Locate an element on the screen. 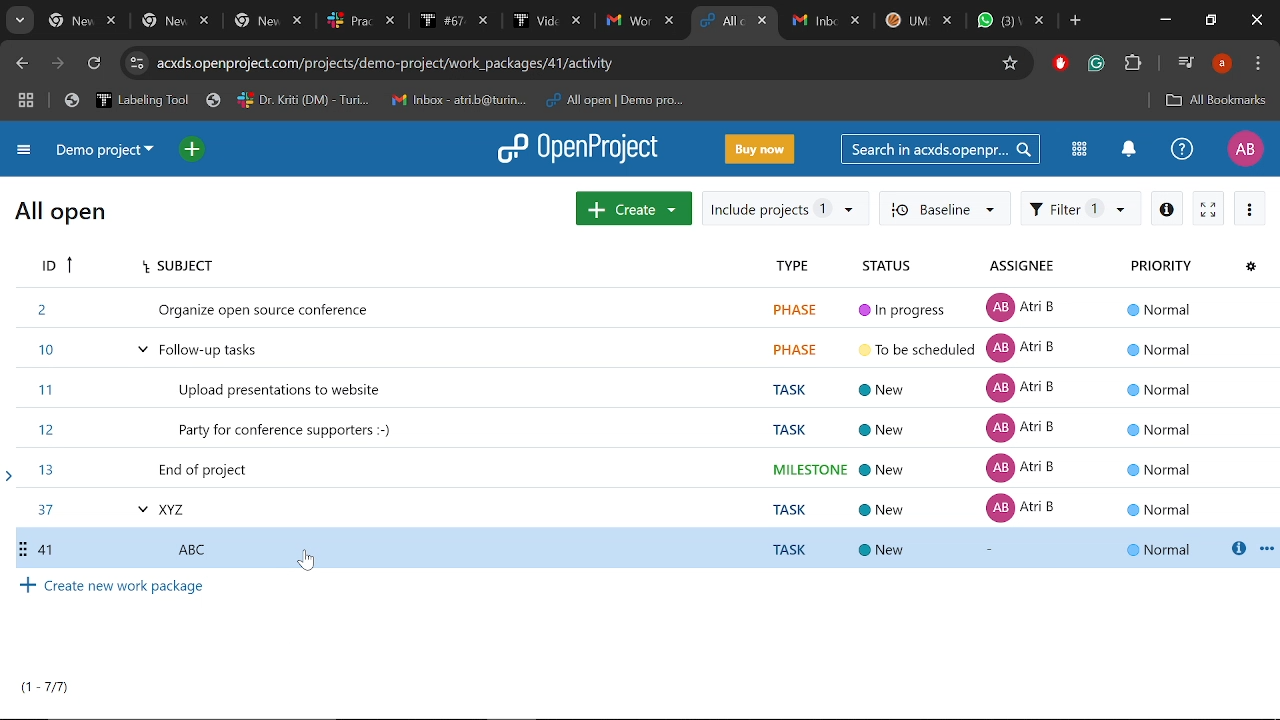 Image resolution: width=1280 pixels, height=720 pixels. Open quick add menu is located at coordinates (191, 149).